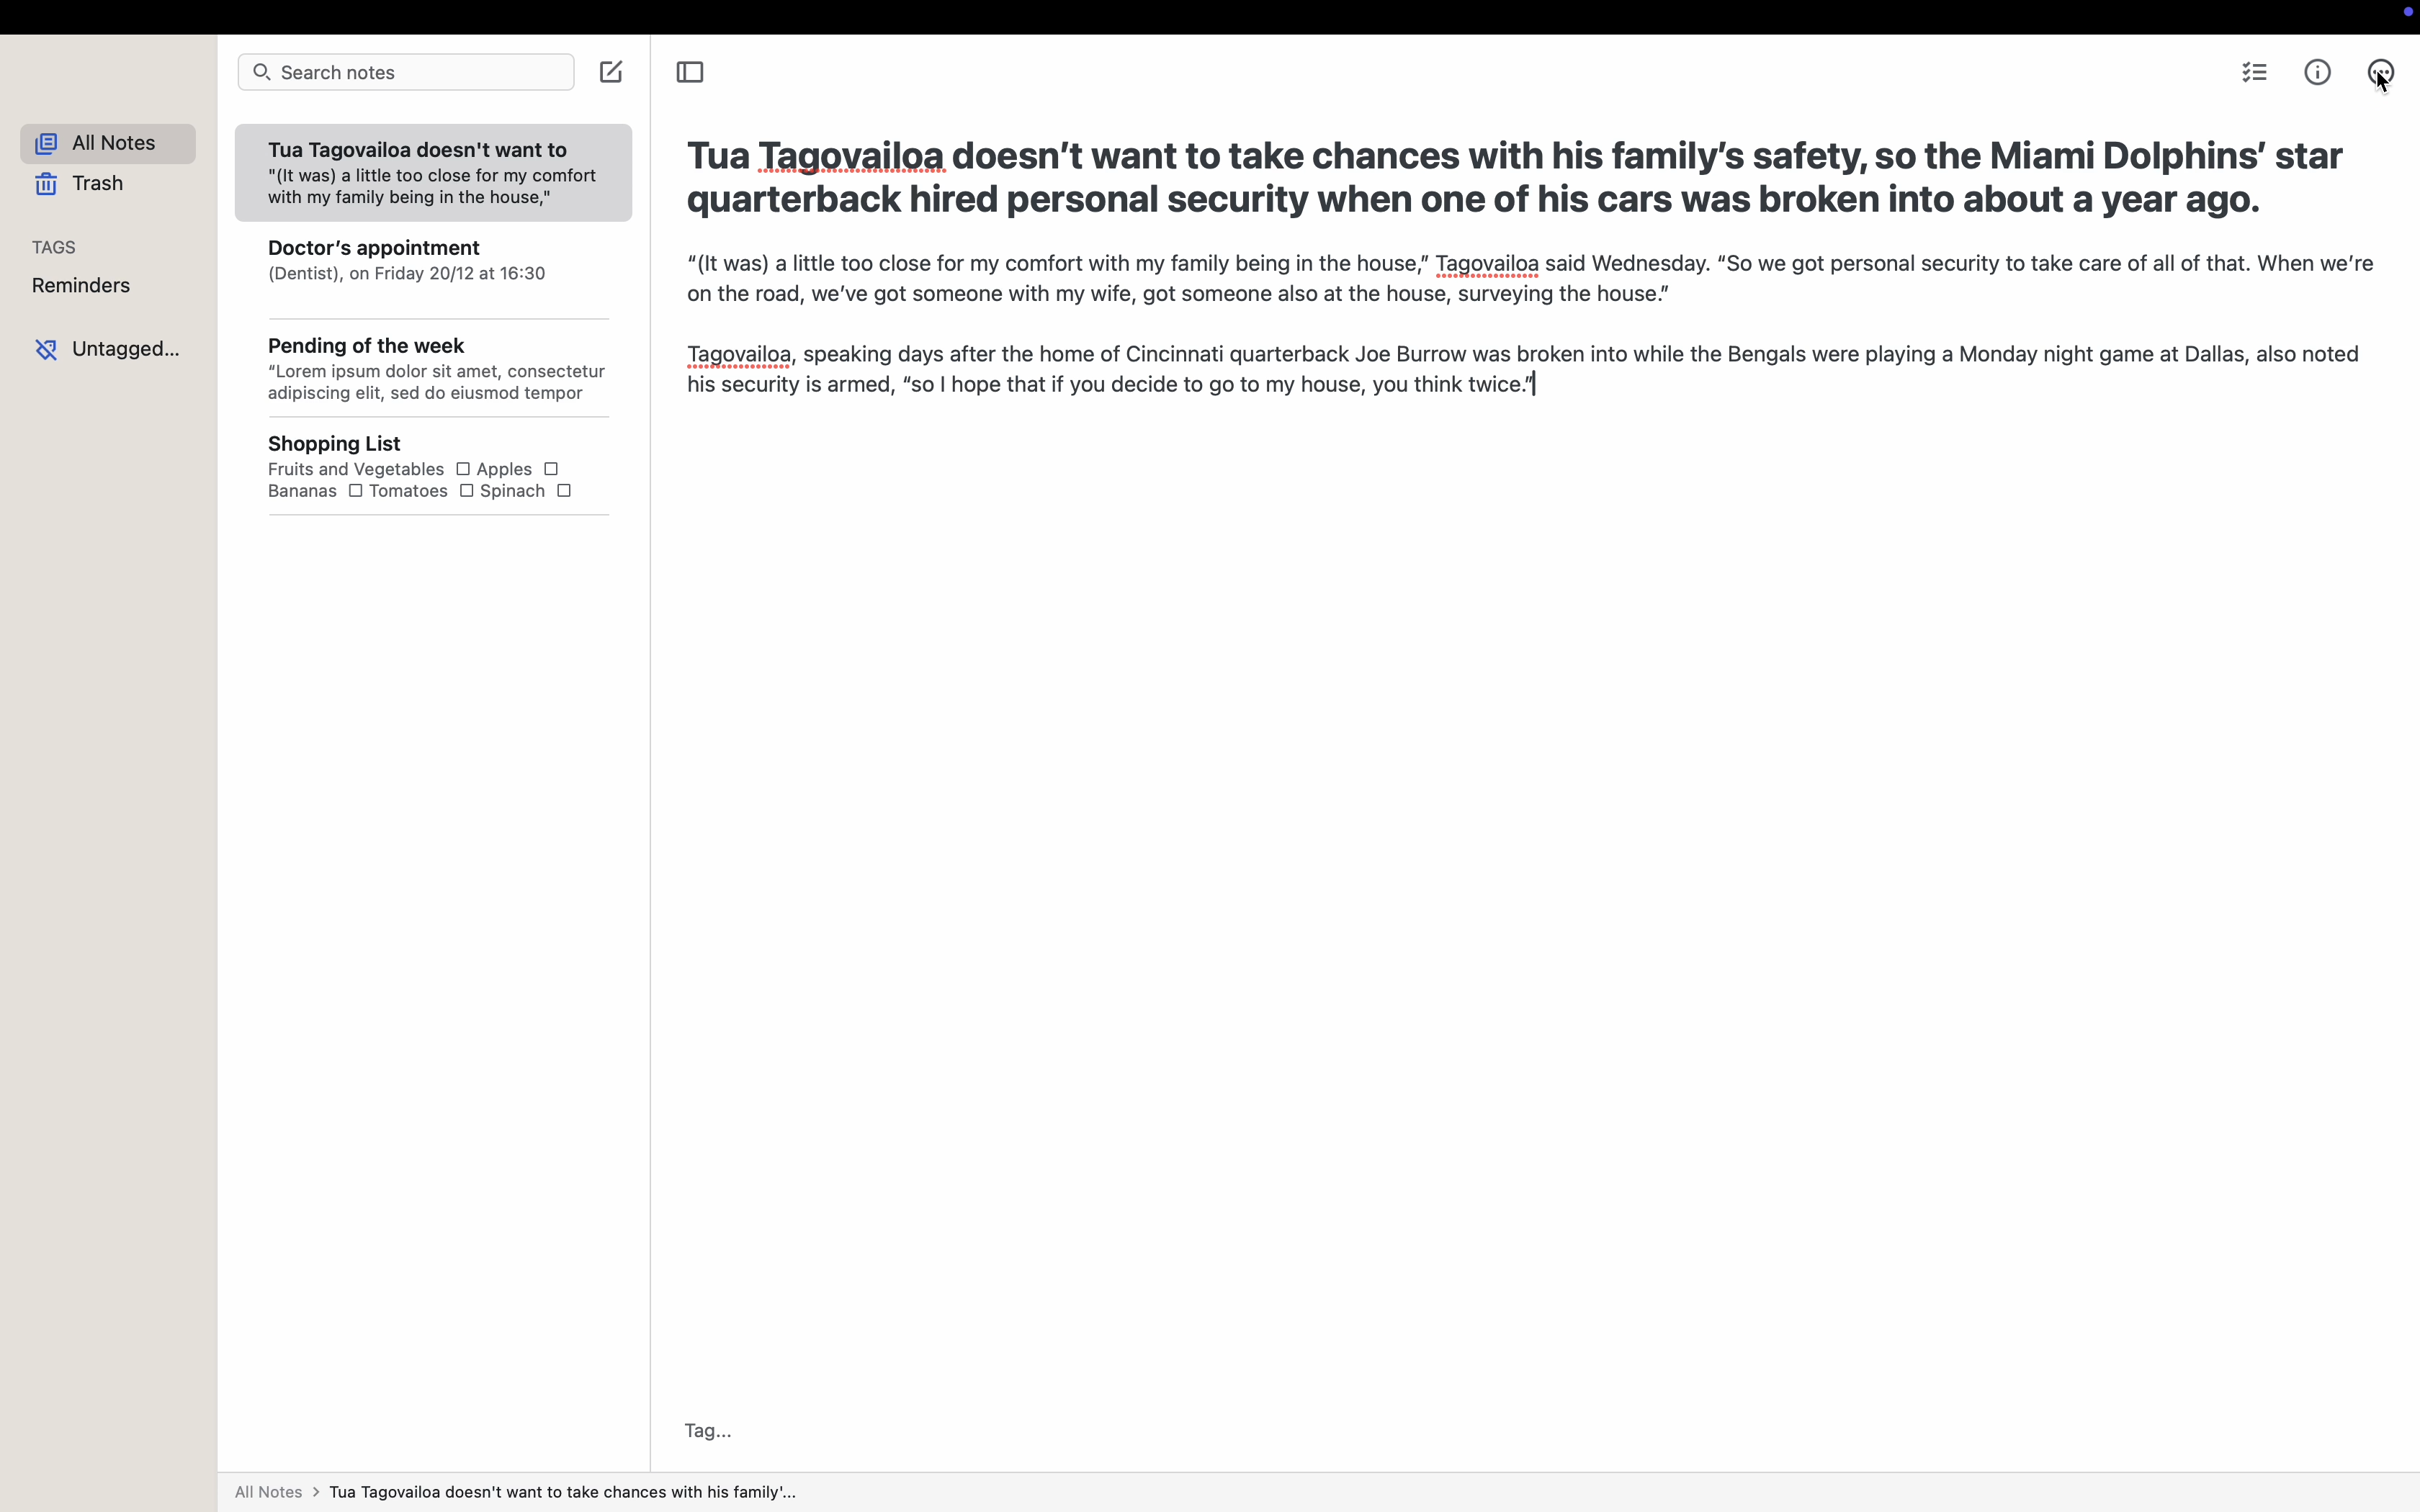 The width and height of the screenshot is (2420, 1512). What do you see at coordinates (1513, 181) in the screenshot?
I see `Tua Tagovailoa doesn’t want to take chances with his family's safety, so the Miami Dolphins’ star
quarterback hired personal security when one of his cars was broken into about a year ago.` at bounding box center [1513, 181].